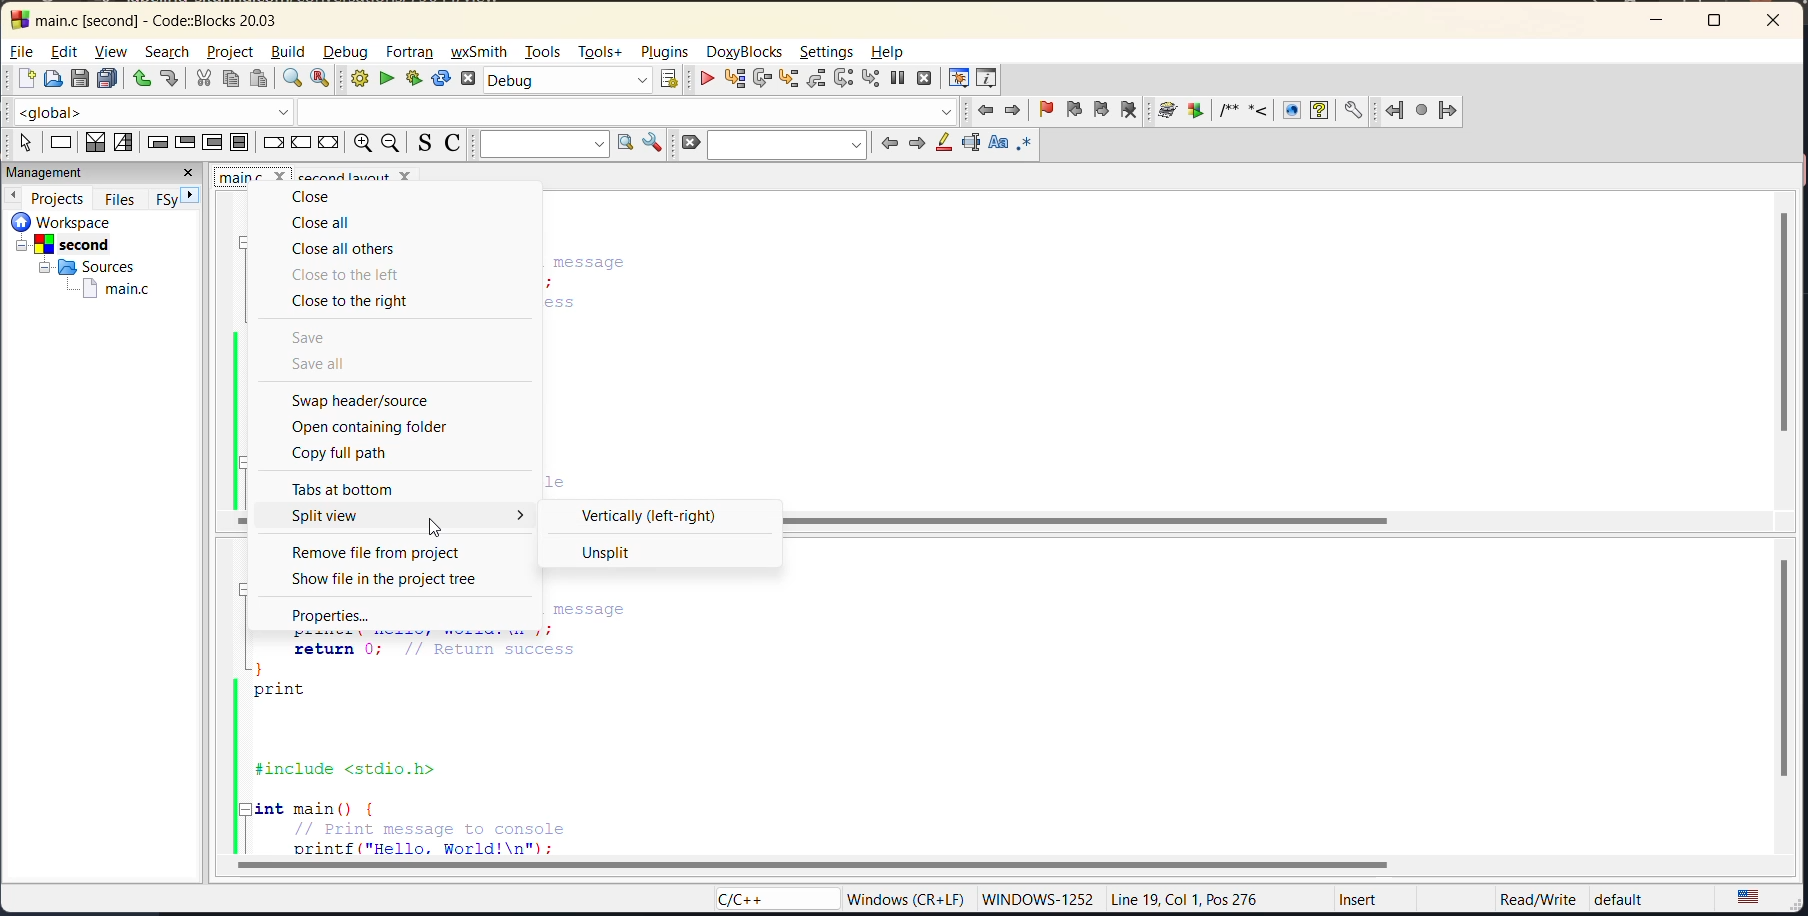 The image size is (1808, 916). What do you see at coordinates (1757, 896) in the screenshot?
I see `text language` at bounding box center [1757, 896].